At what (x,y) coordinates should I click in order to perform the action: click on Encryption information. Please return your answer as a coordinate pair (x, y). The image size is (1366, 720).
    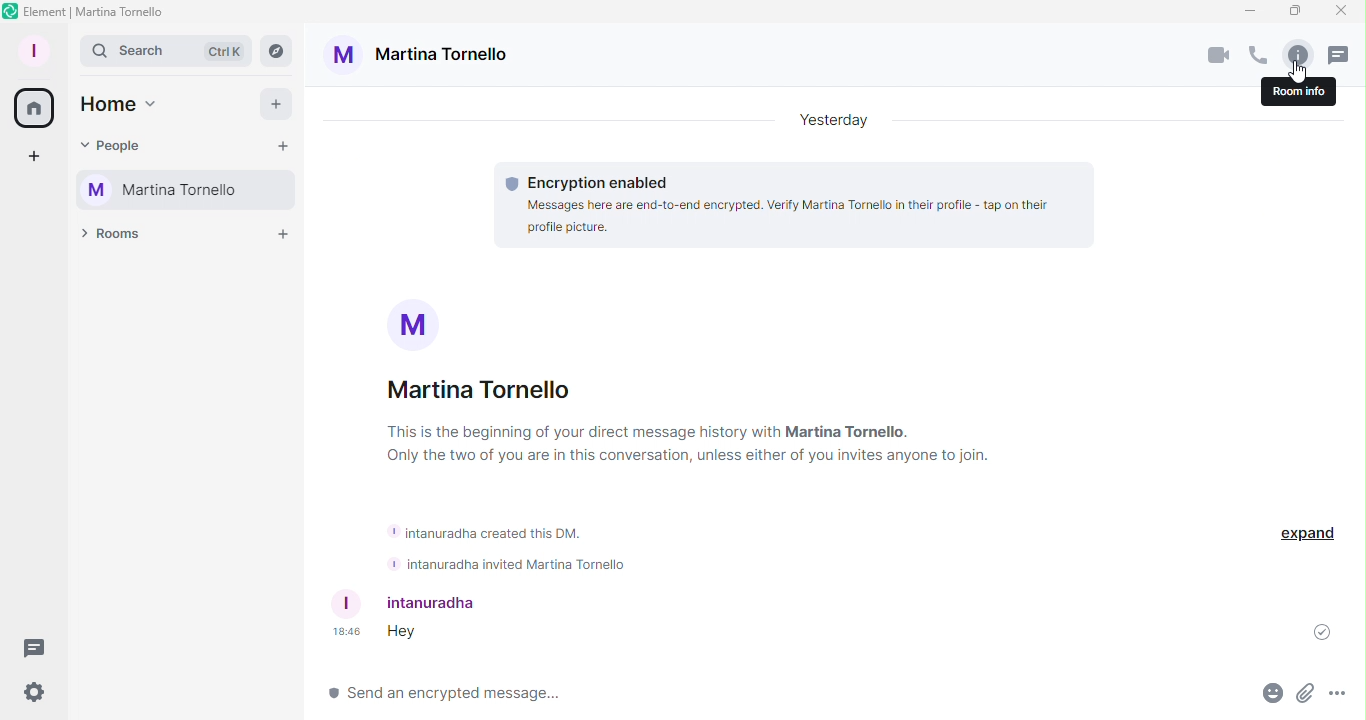
    Looking at the image, I should click on (588, 180).